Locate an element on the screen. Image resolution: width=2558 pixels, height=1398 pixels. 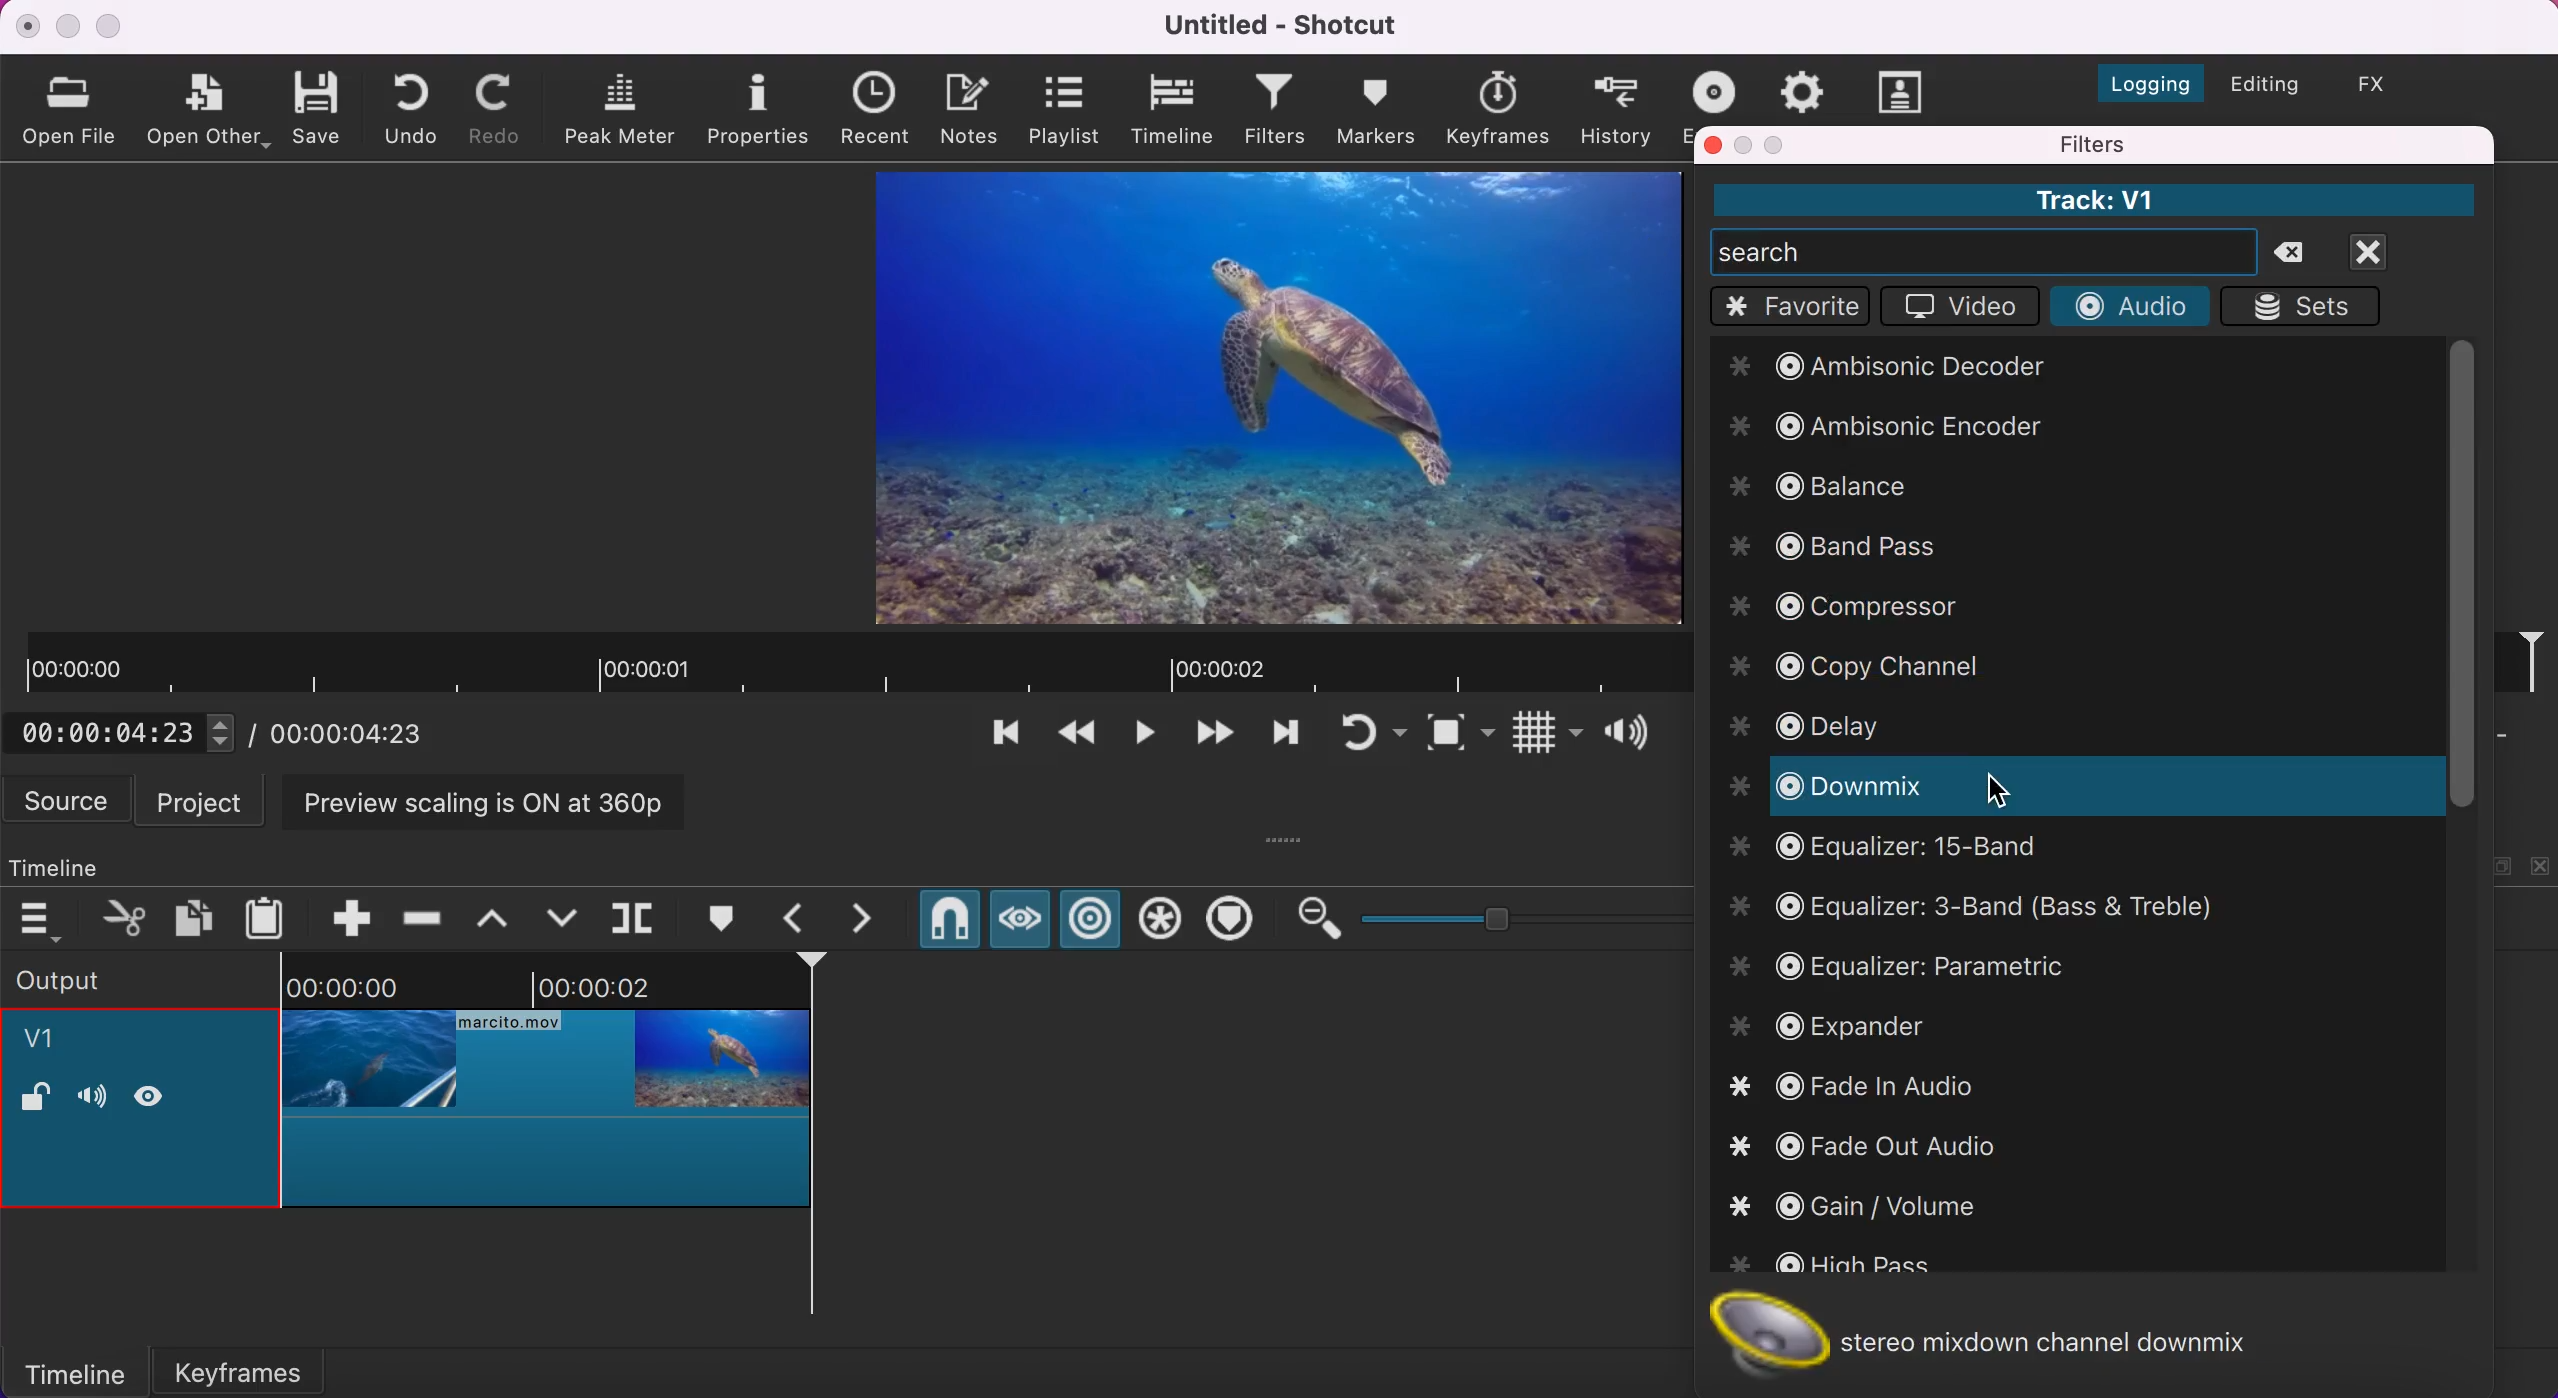
overwrite is located at coordinates (561, 916).